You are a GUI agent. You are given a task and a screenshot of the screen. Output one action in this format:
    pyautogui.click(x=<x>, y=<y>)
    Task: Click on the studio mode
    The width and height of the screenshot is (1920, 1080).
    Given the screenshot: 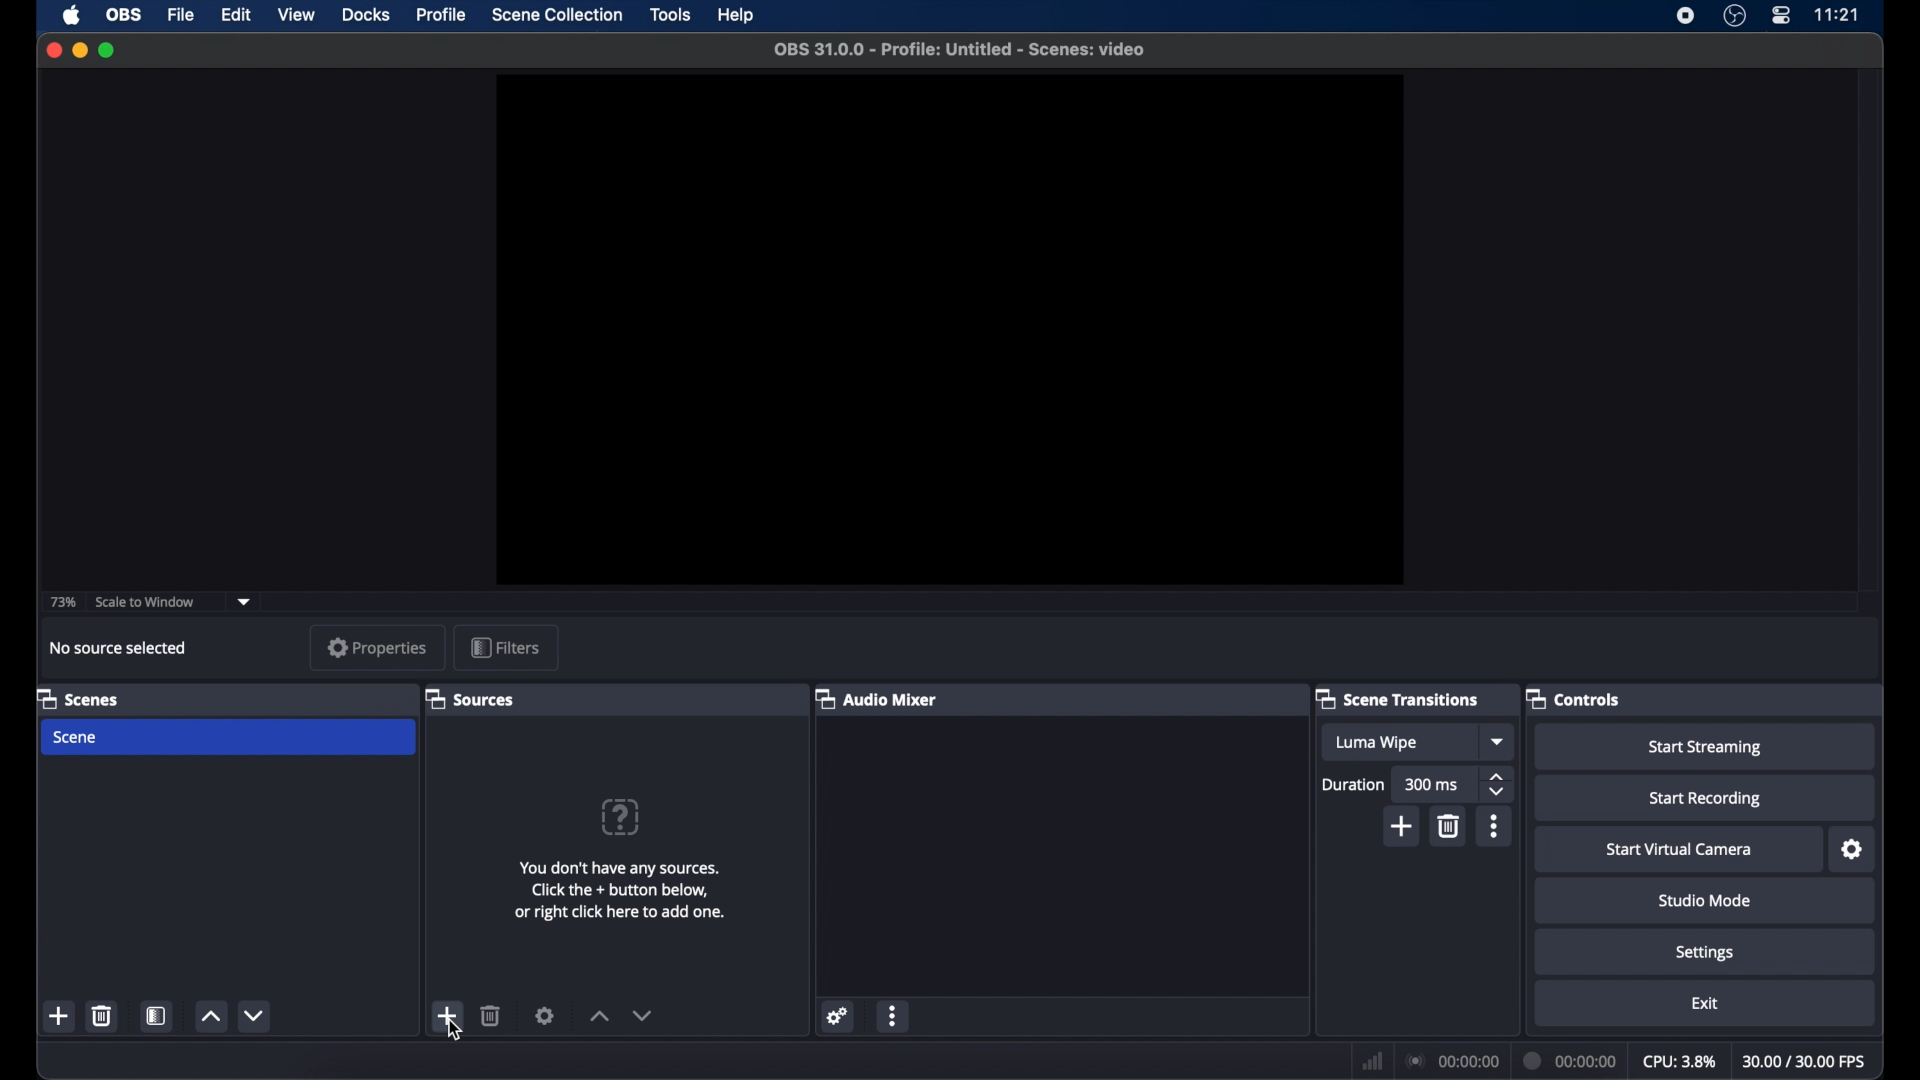 What is the action you would take?
    pyautogui.click(x=1705, y=900)
    